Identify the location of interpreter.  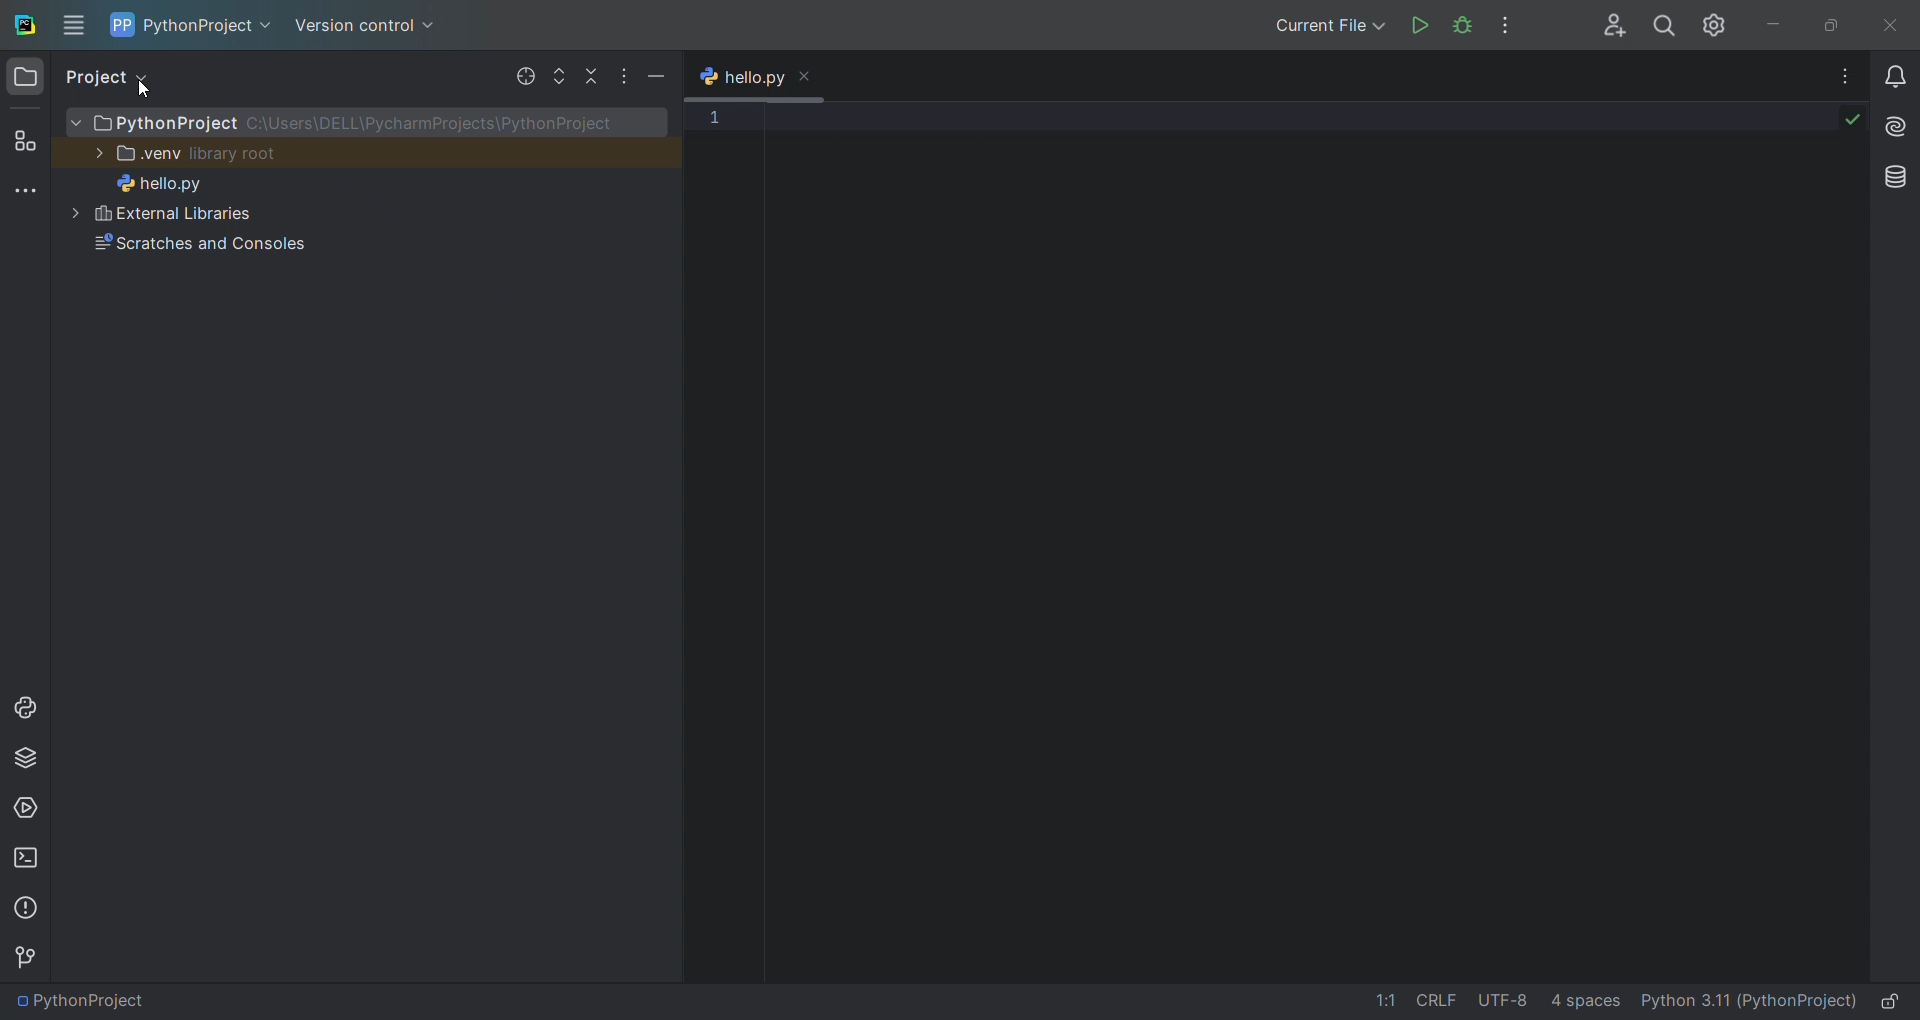
(1747, 1003).